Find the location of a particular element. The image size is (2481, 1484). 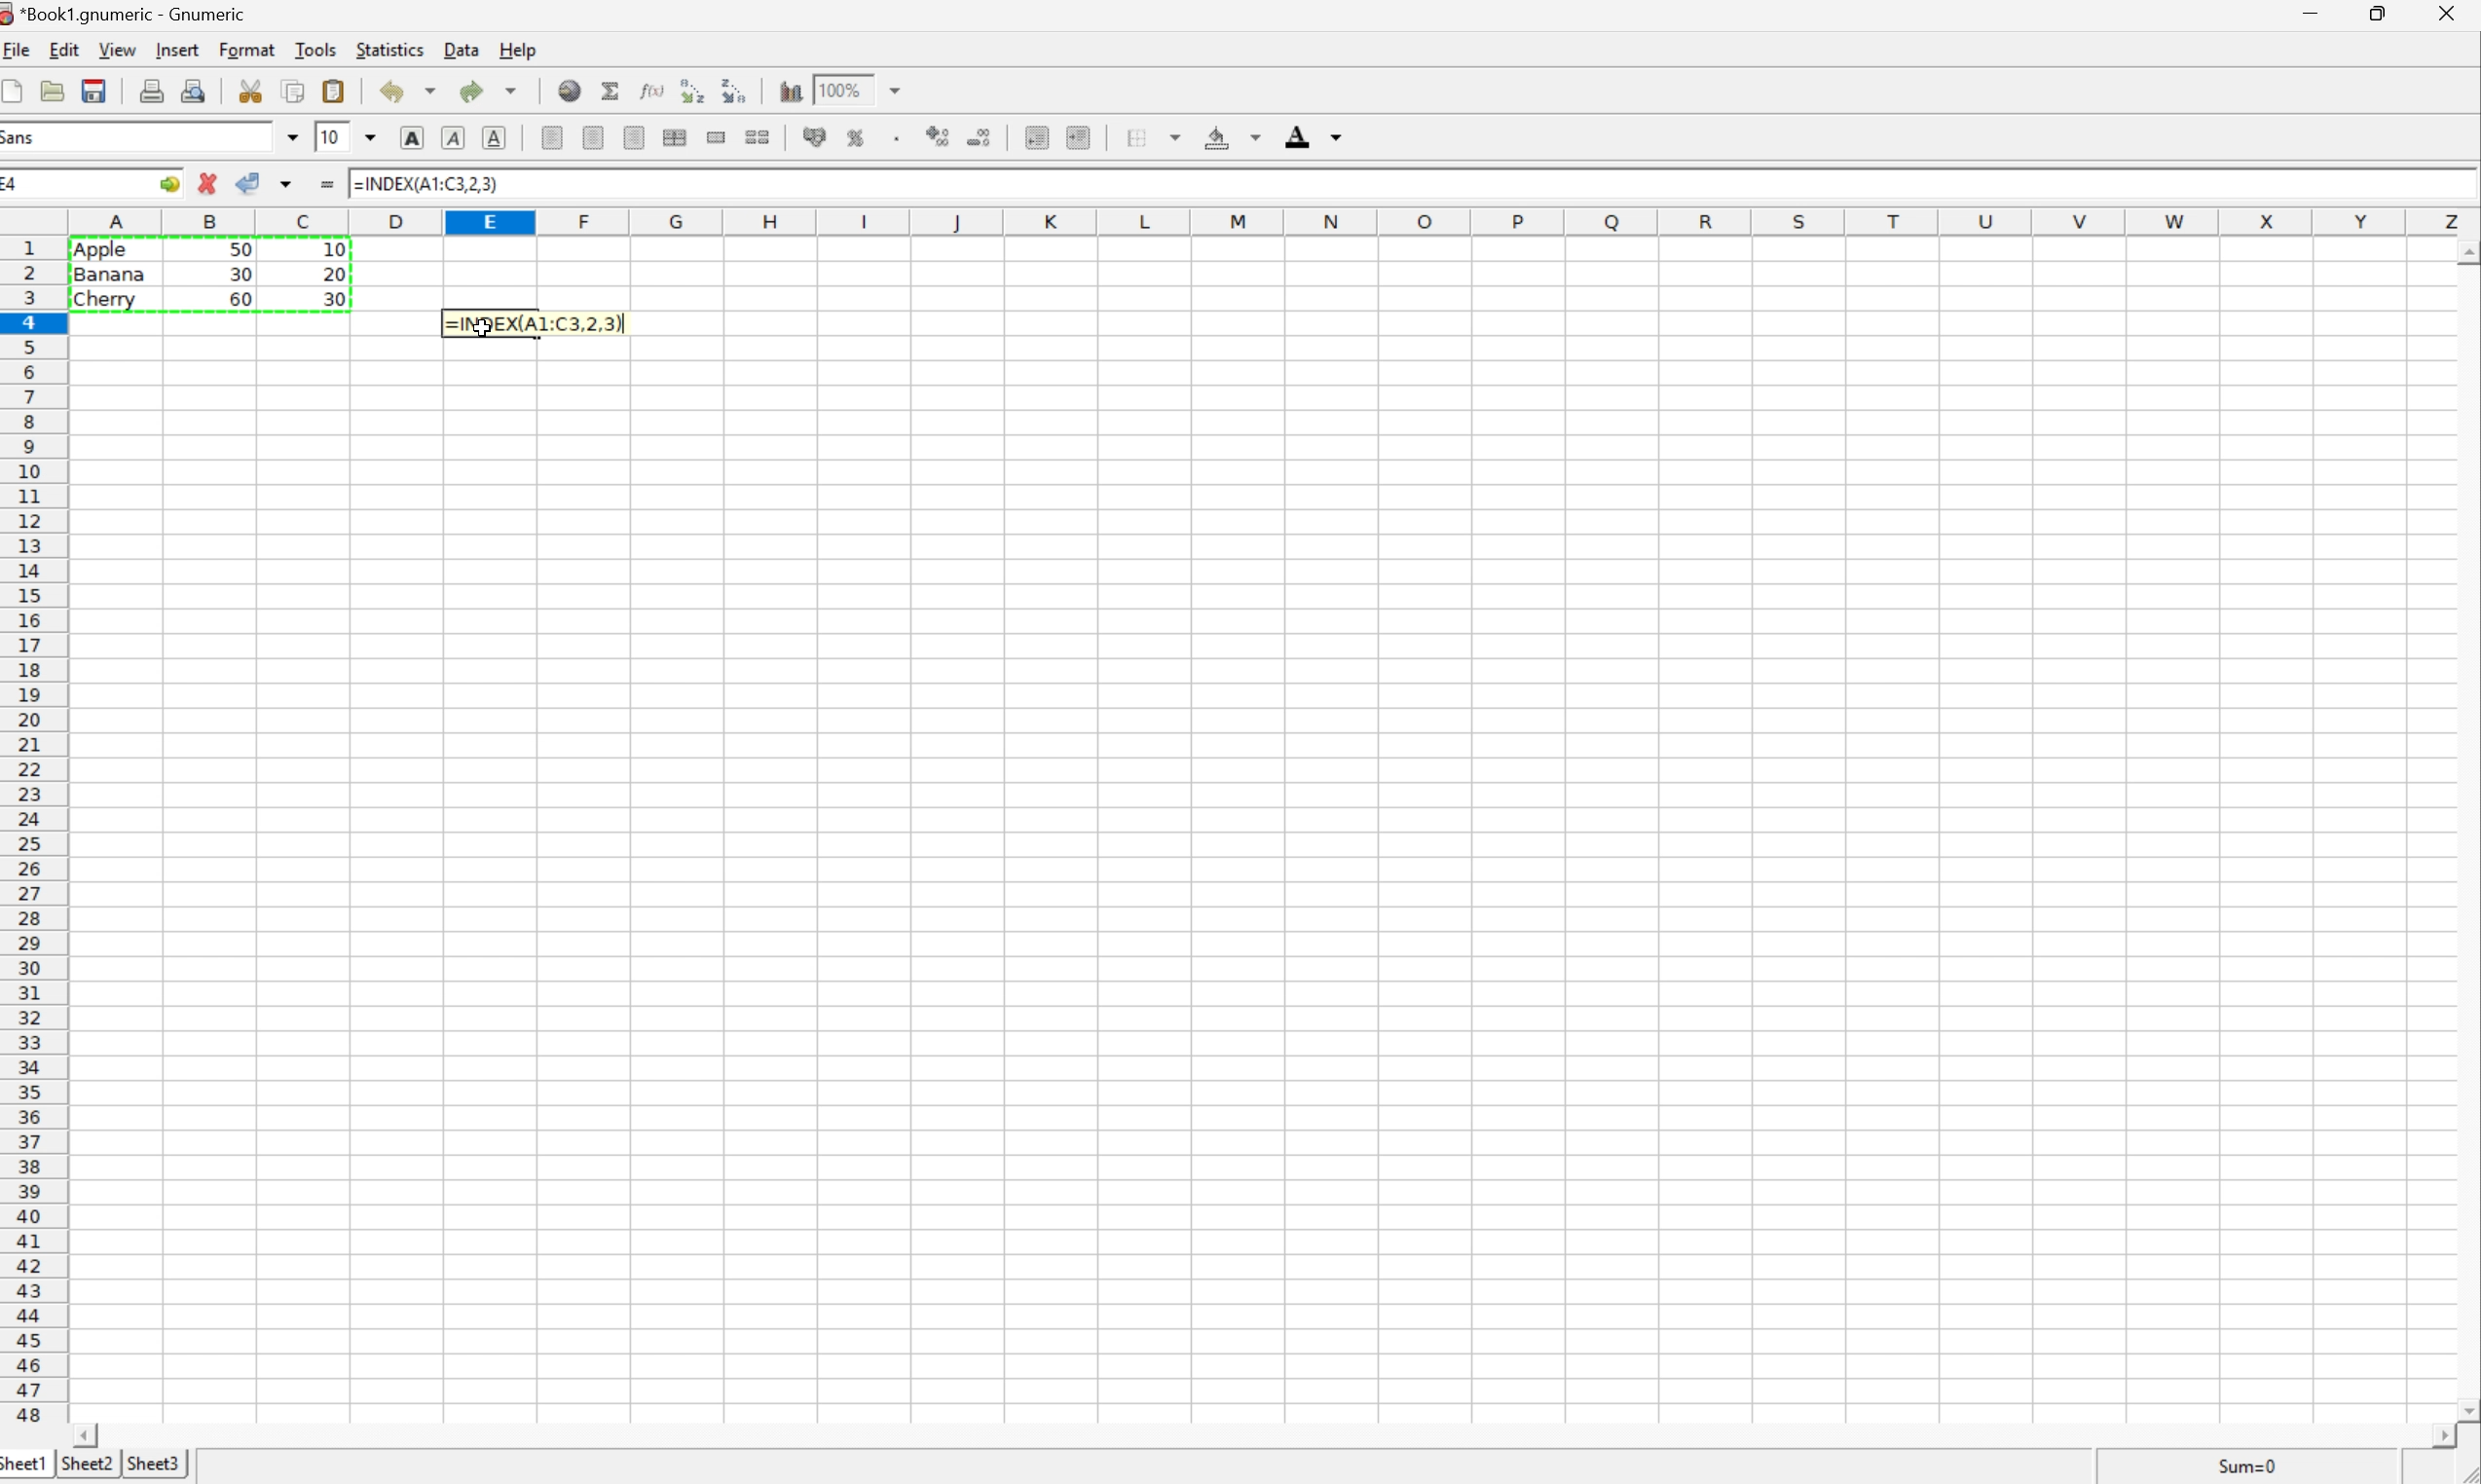

font is located at coordinates (23, 140).